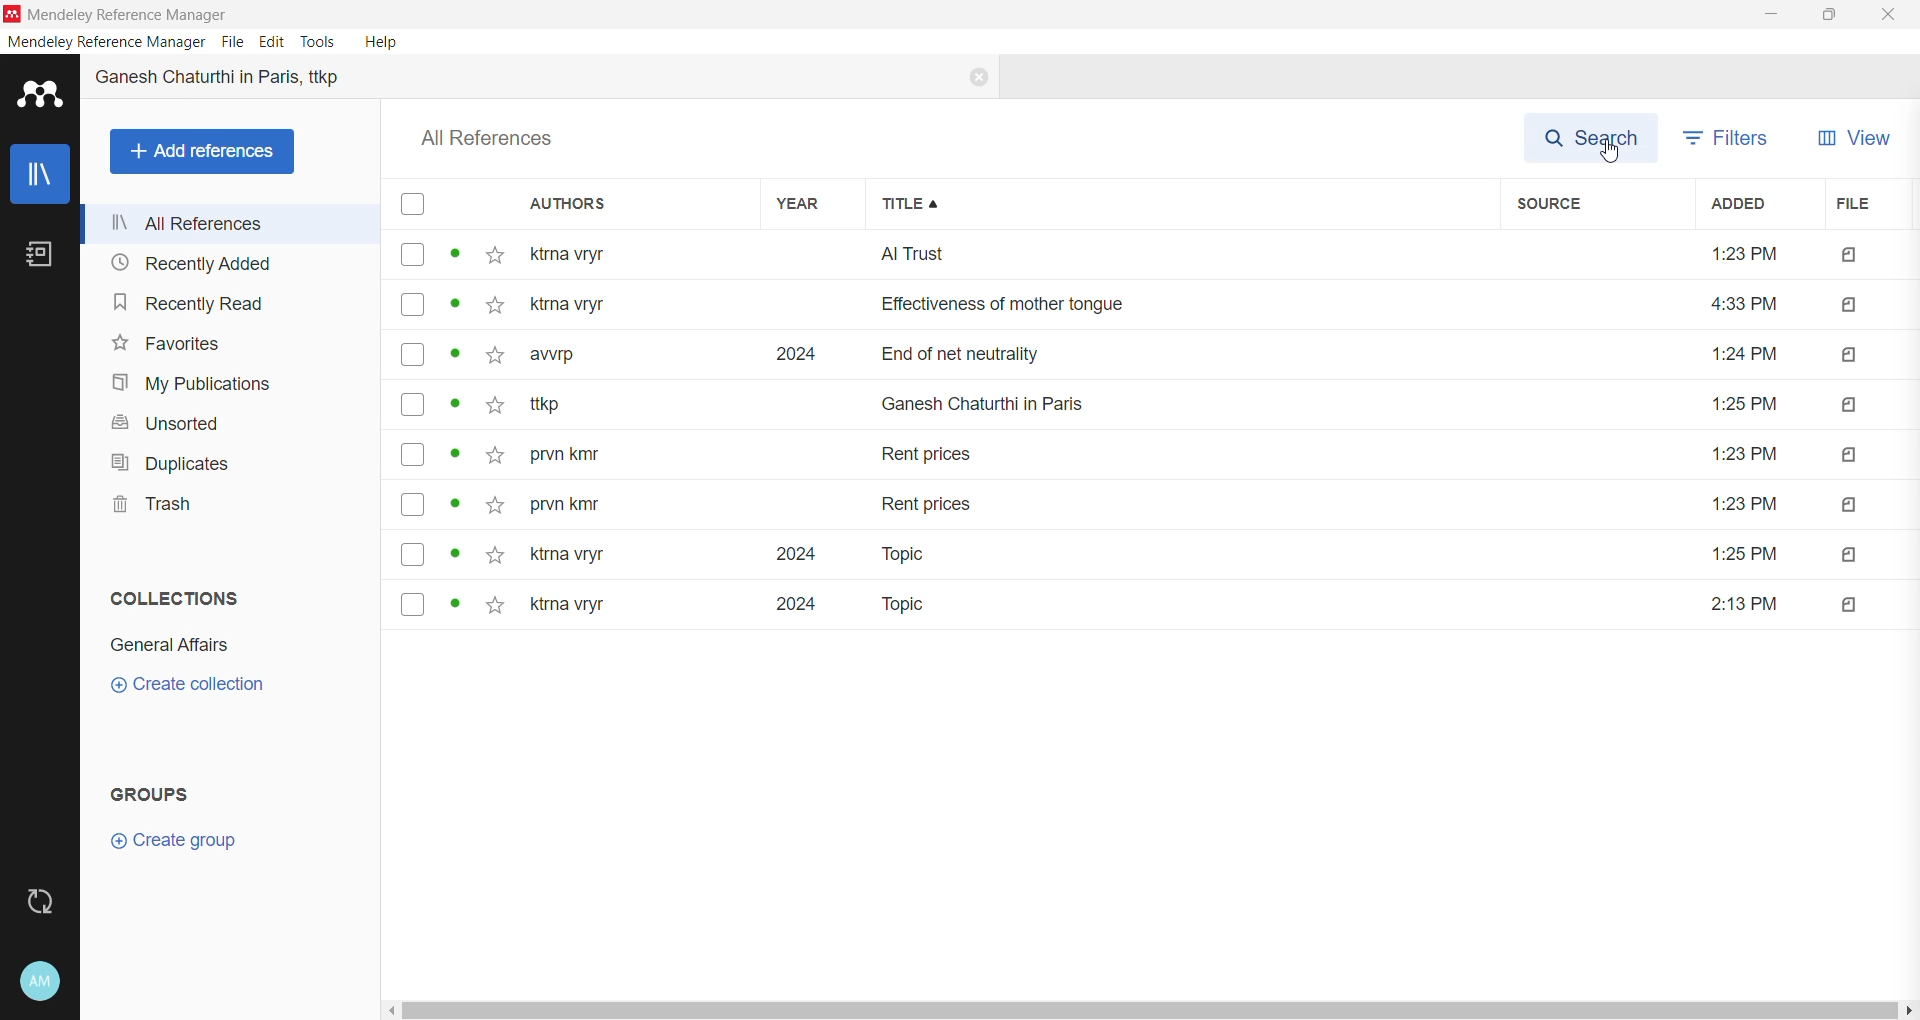 This screenshot has width=1920, height=1020. I want to click on Filters, so click(1730, 138).